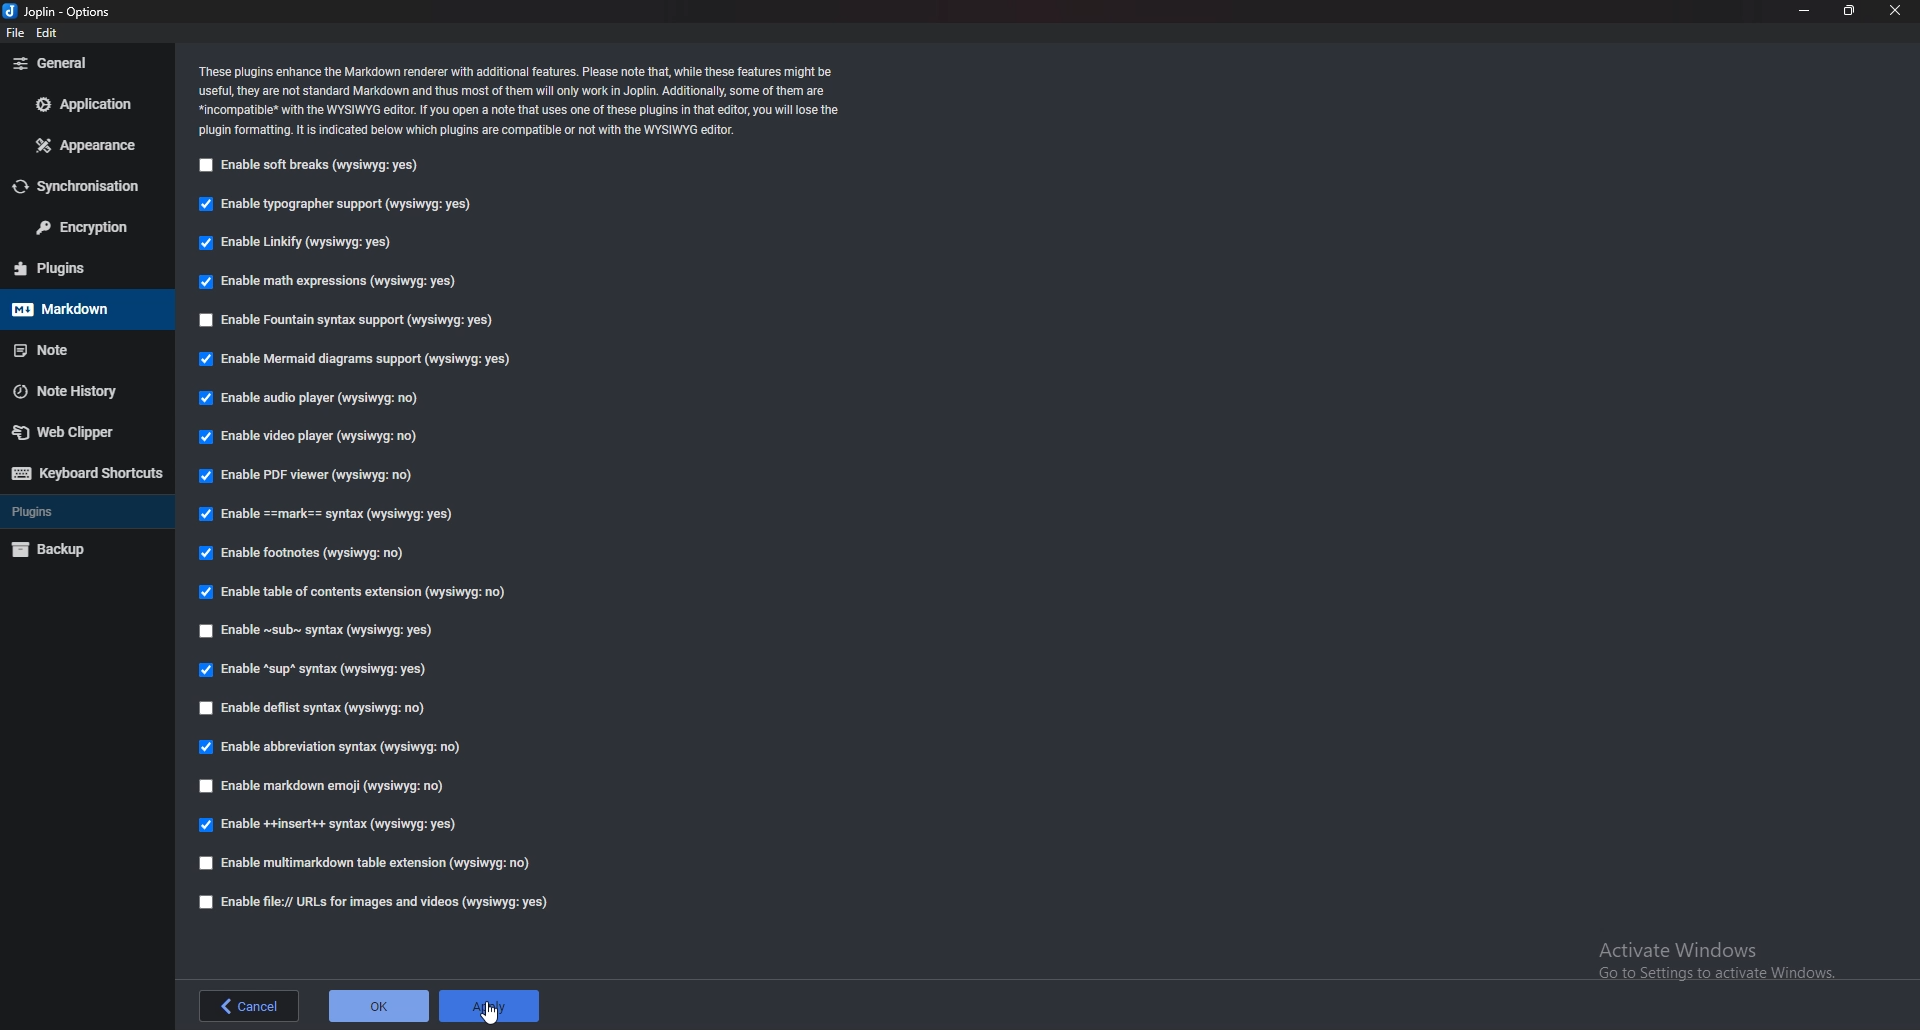  I want to click on keyboard shortcuts, so click(87, 474).